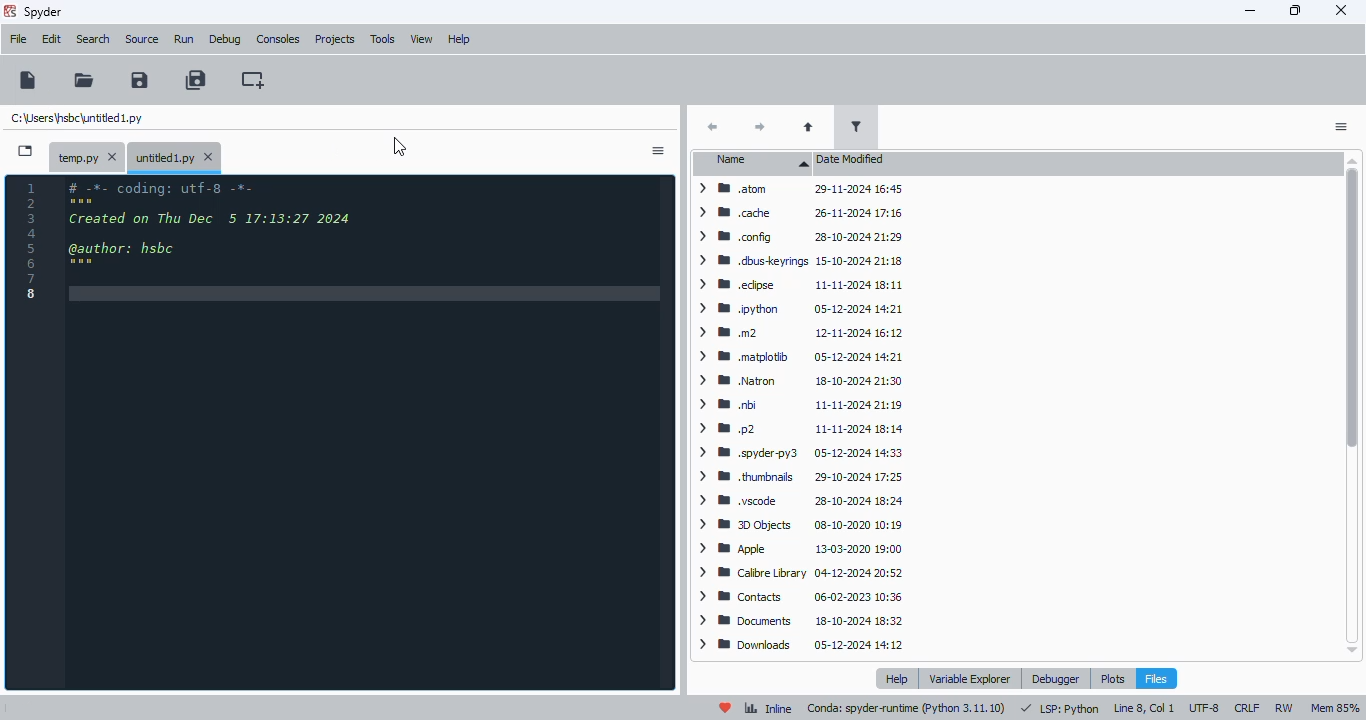 Image resolution: width=1366 pixels, height=720 pixels. I want to click on > WB 3DObjects 08-10-2020 10:19, so click(797, 525).